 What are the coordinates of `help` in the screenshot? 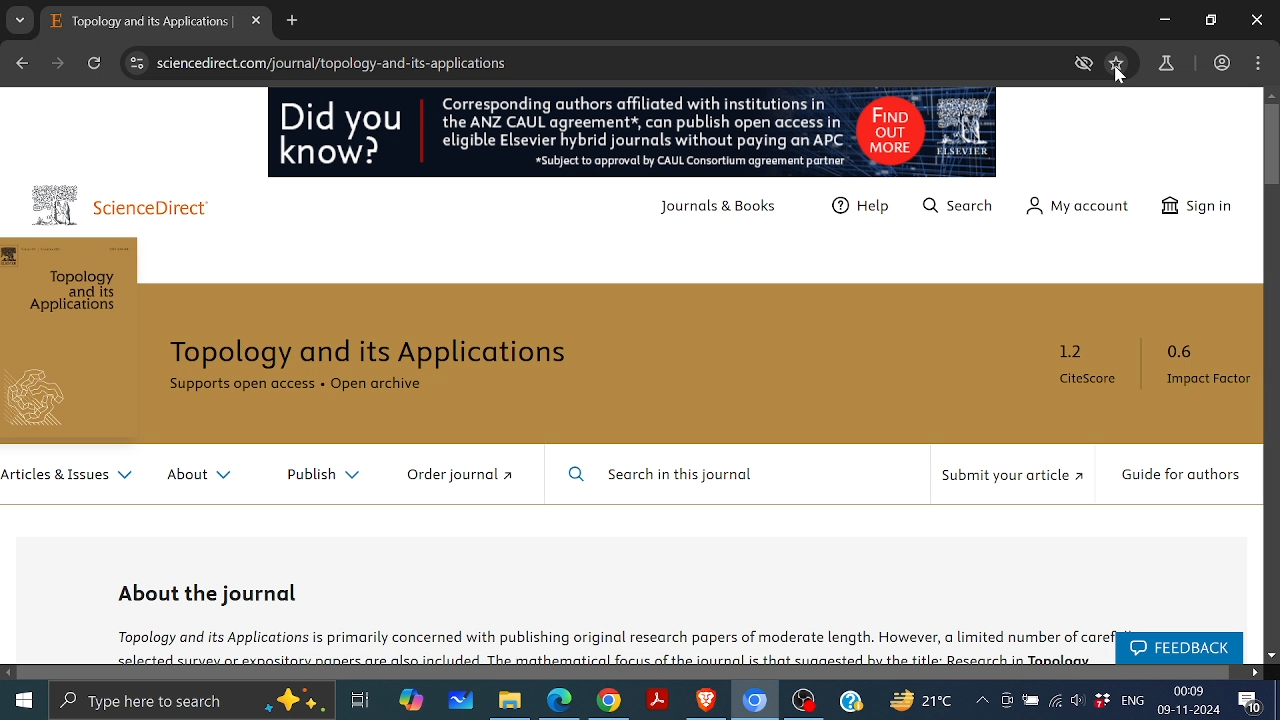 It's located at (864, 211).